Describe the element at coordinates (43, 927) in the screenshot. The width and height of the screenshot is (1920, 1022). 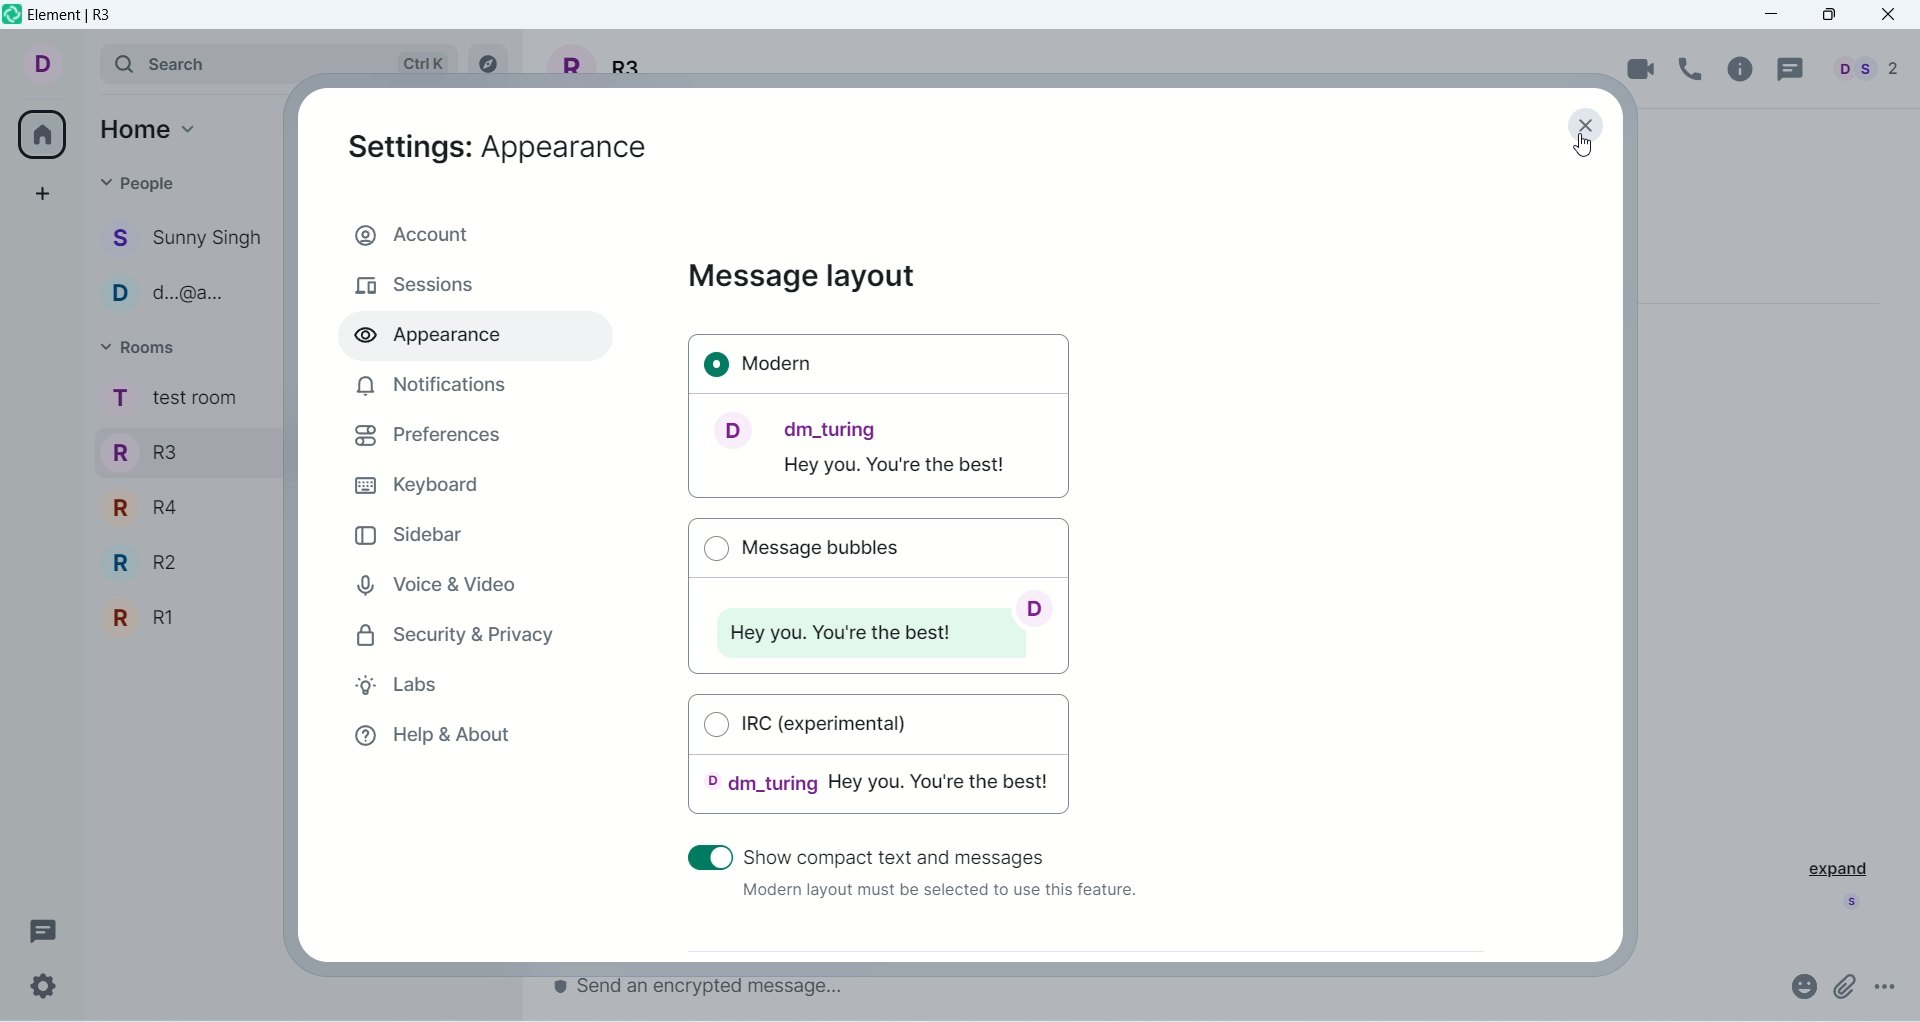
I see `threads` at that location.